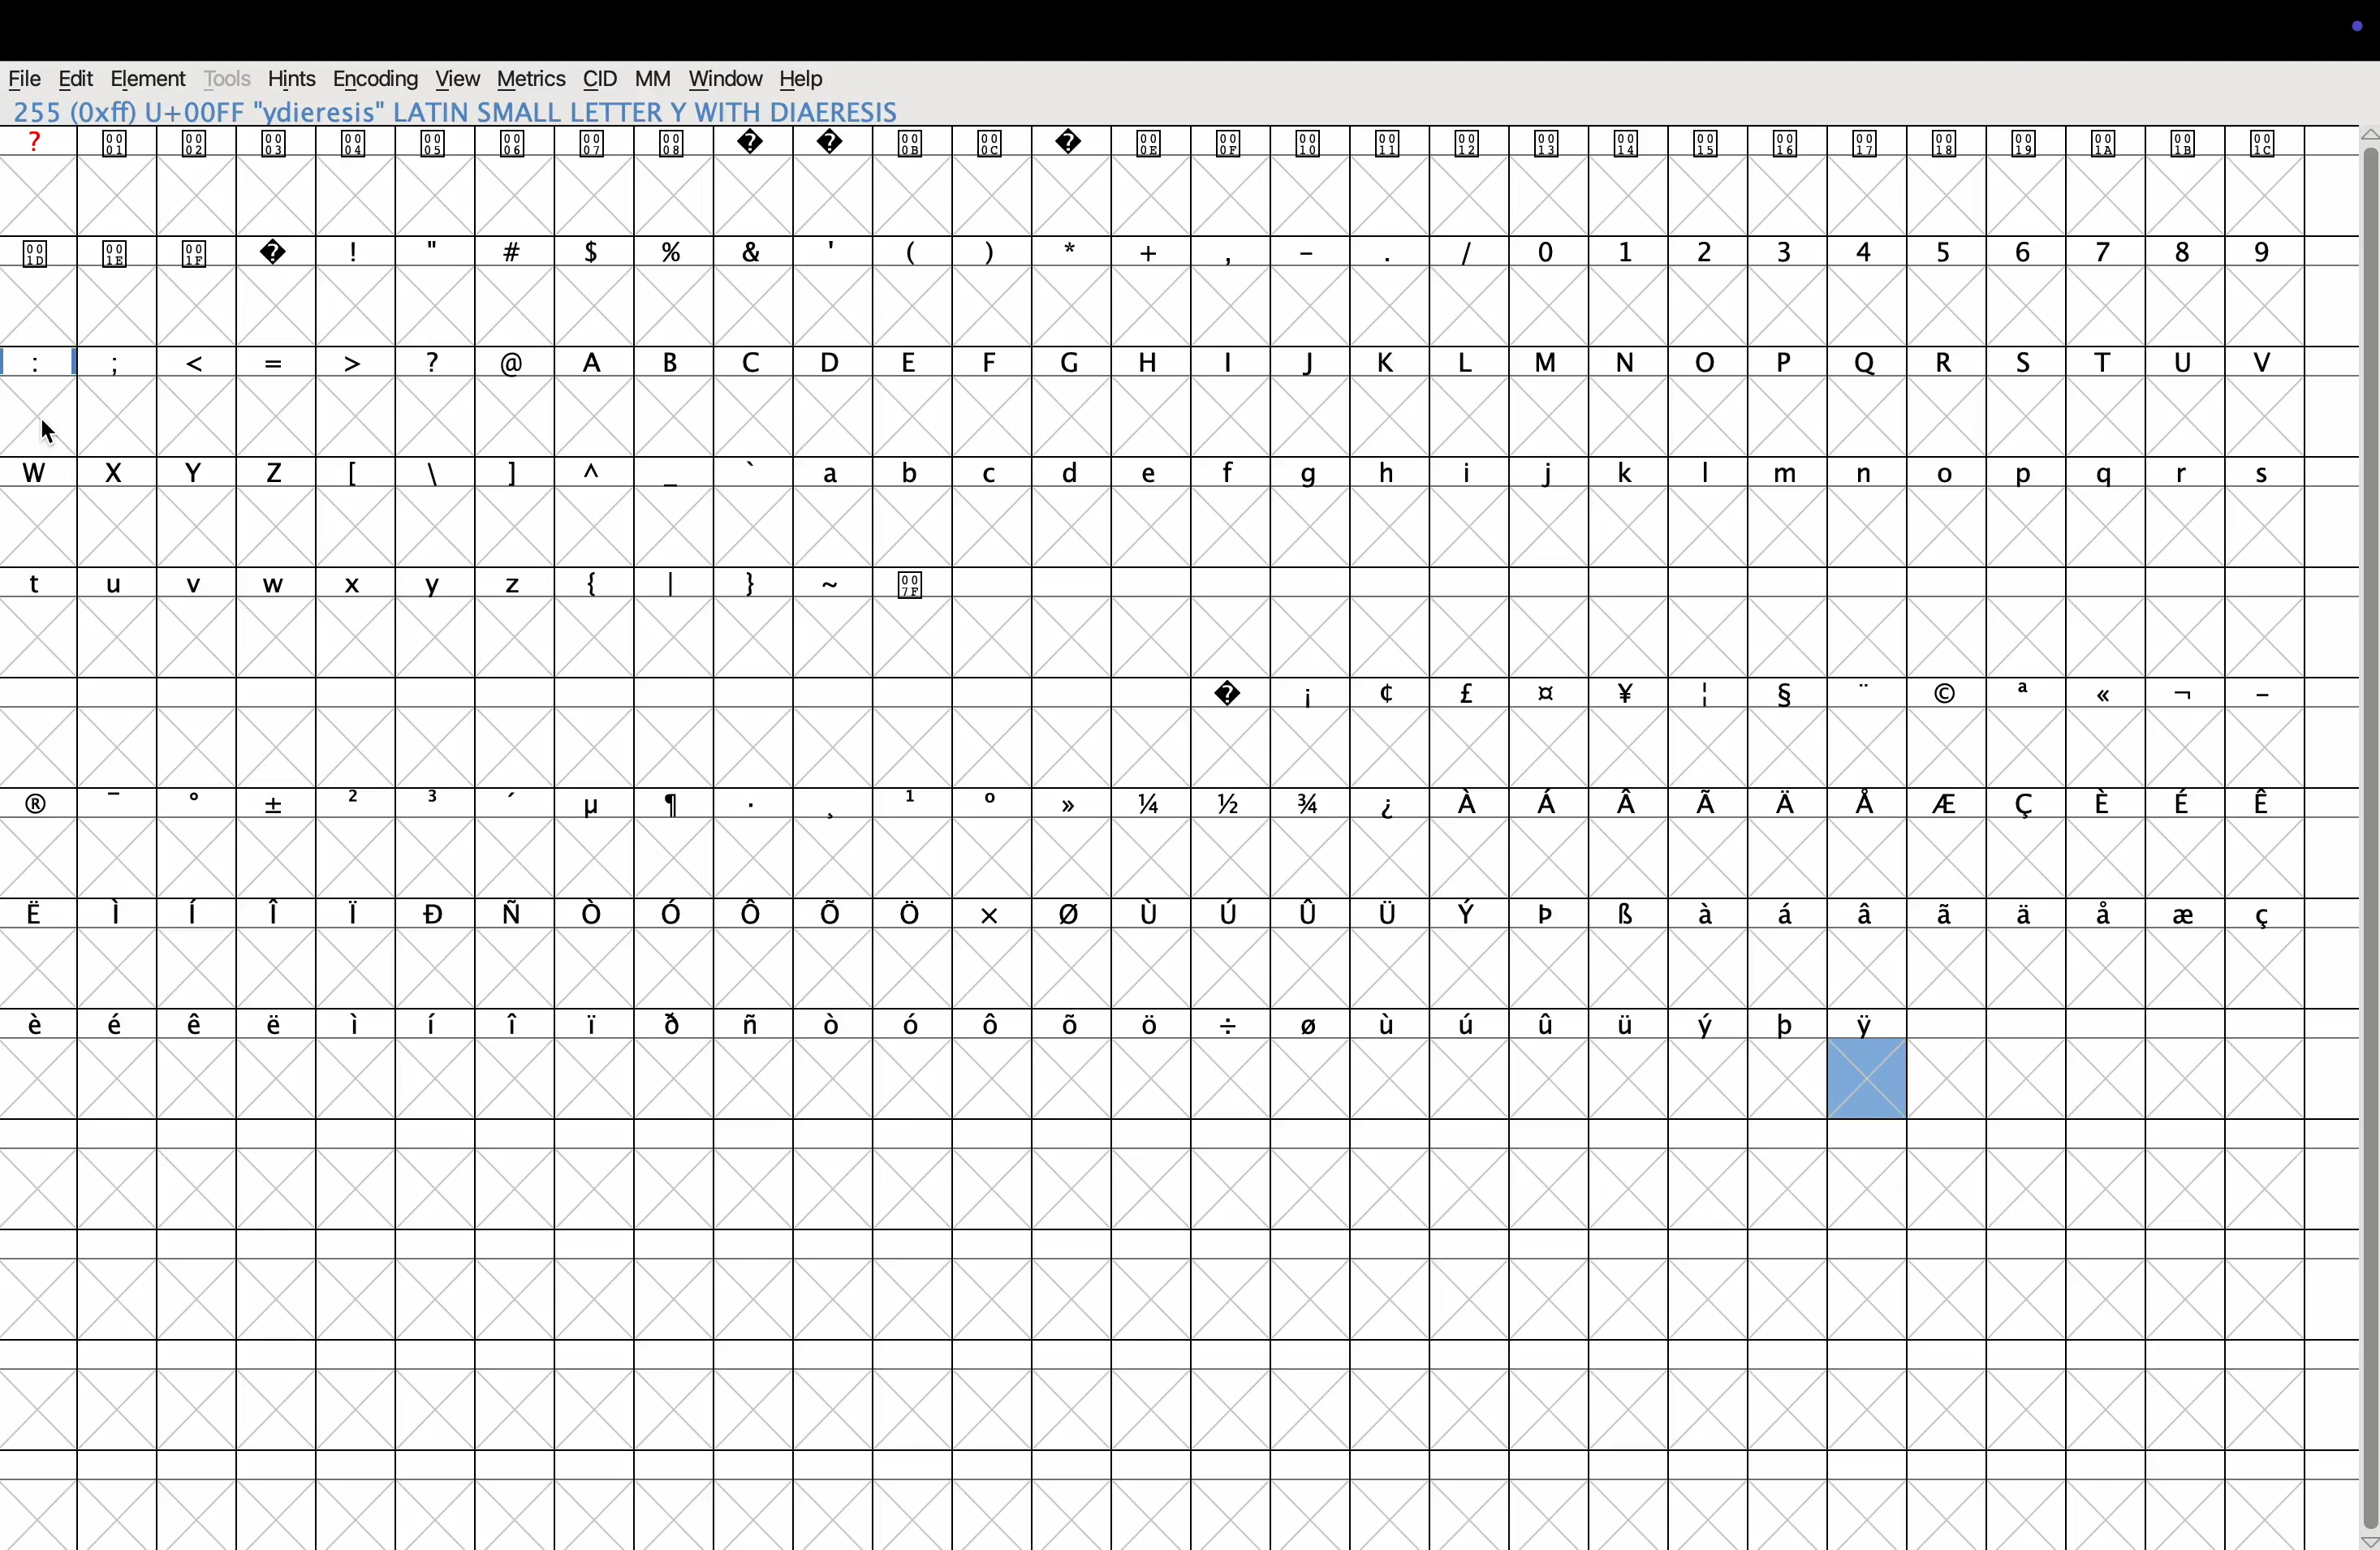 The height and width of the screenshot is (1550, 2380). Describe the element at coordinates (996, 404) in the screenshot. I see `F` at that location.